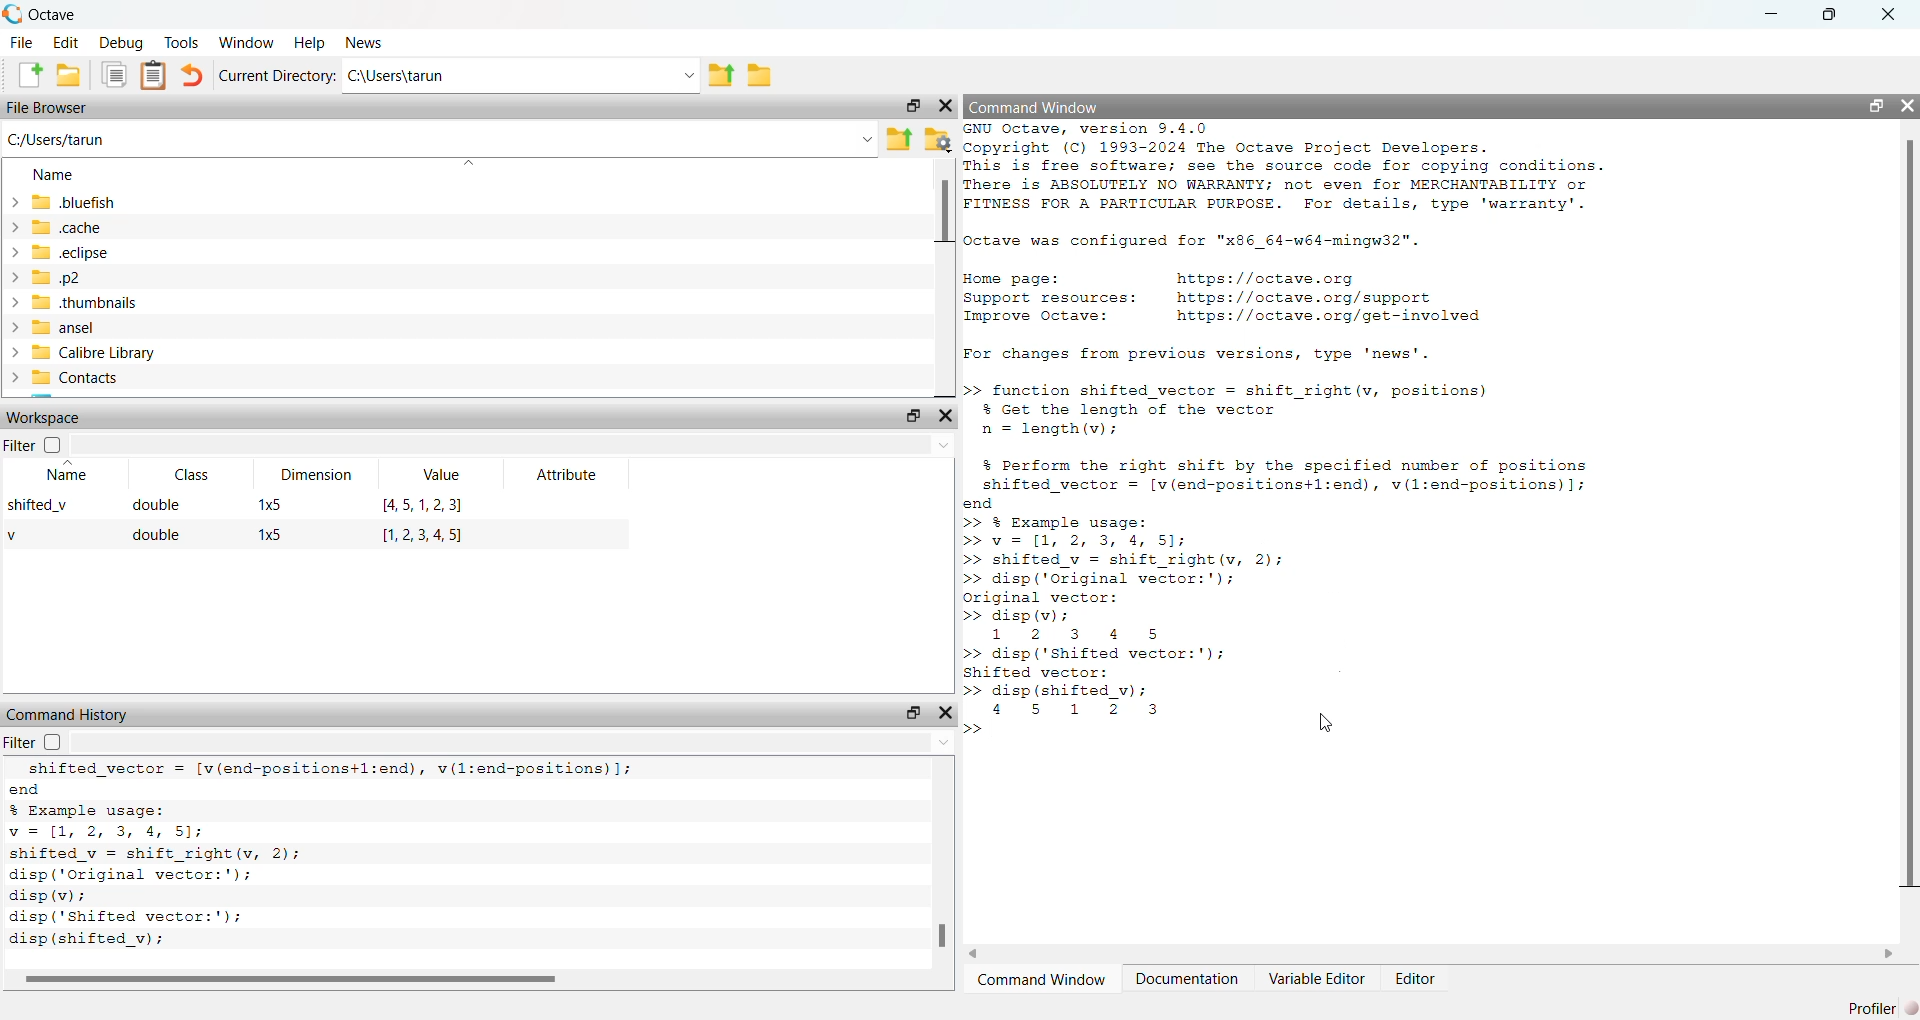 This screenshot has width=1920, height=1020. Describe the element at coordinates (1871, 107) in the screenshot. I see `unlock widget` at that location.